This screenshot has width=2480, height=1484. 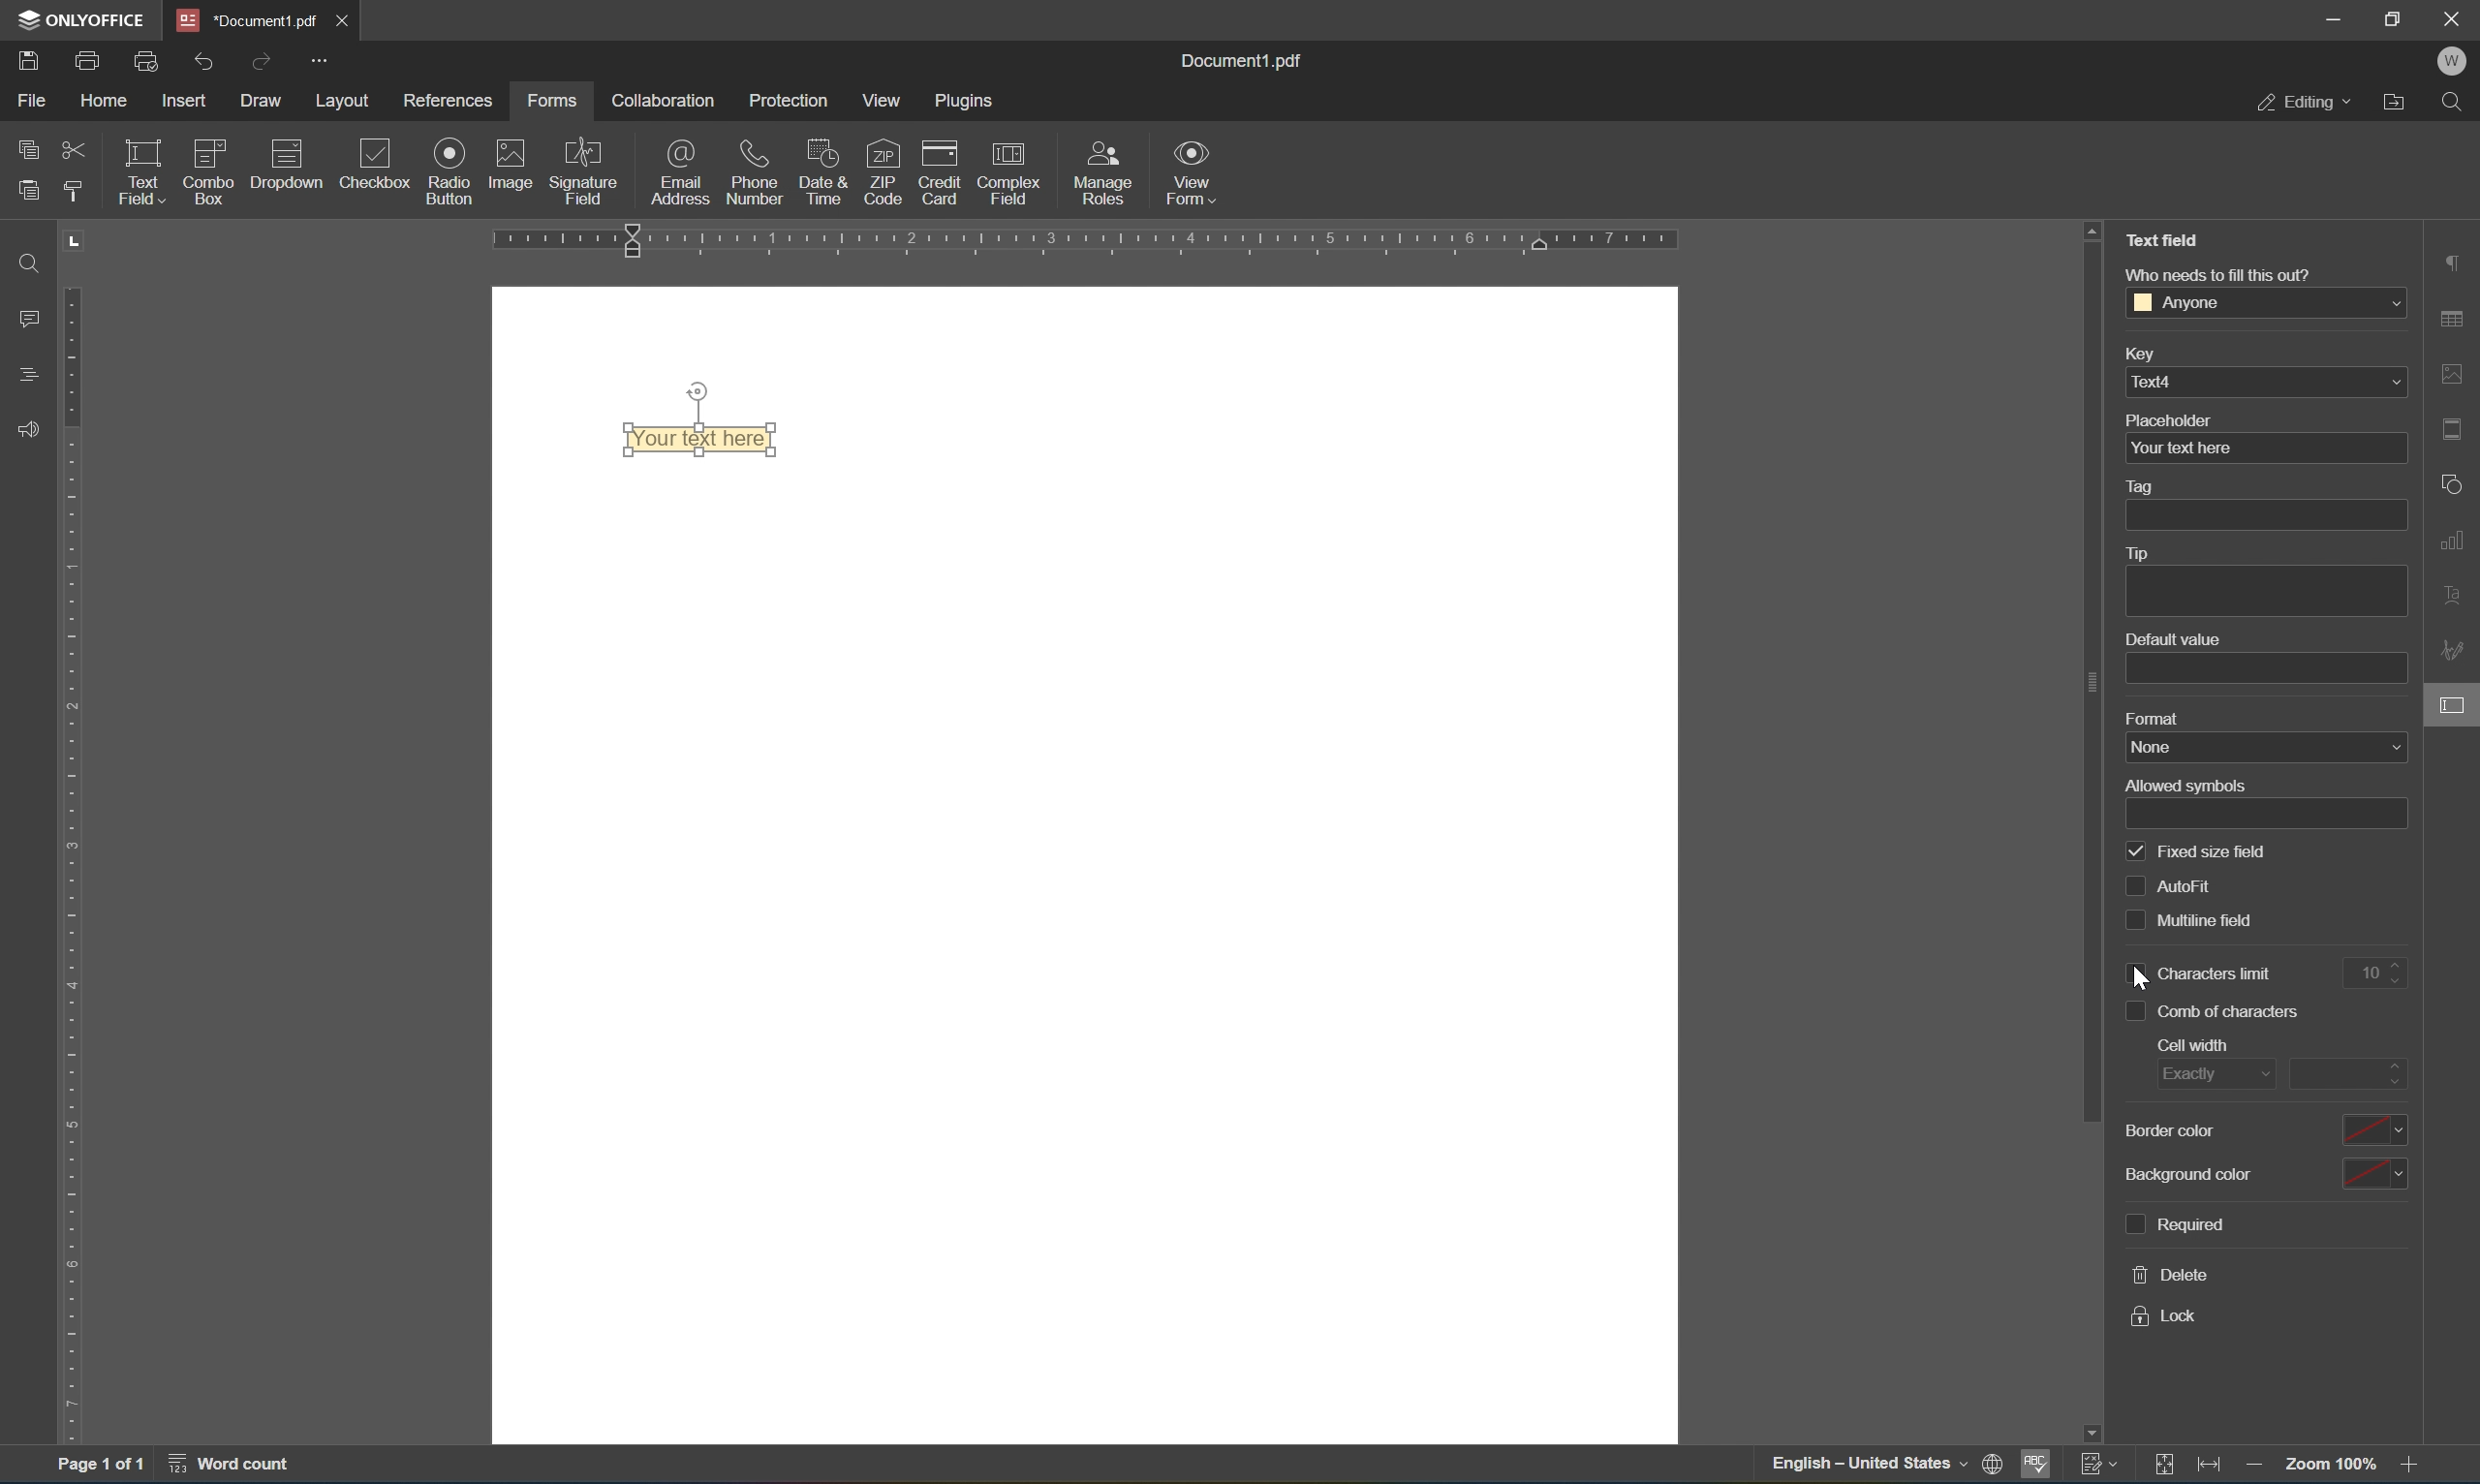 I want to click on Page 1 of 1, so click(x=102, y=1467).